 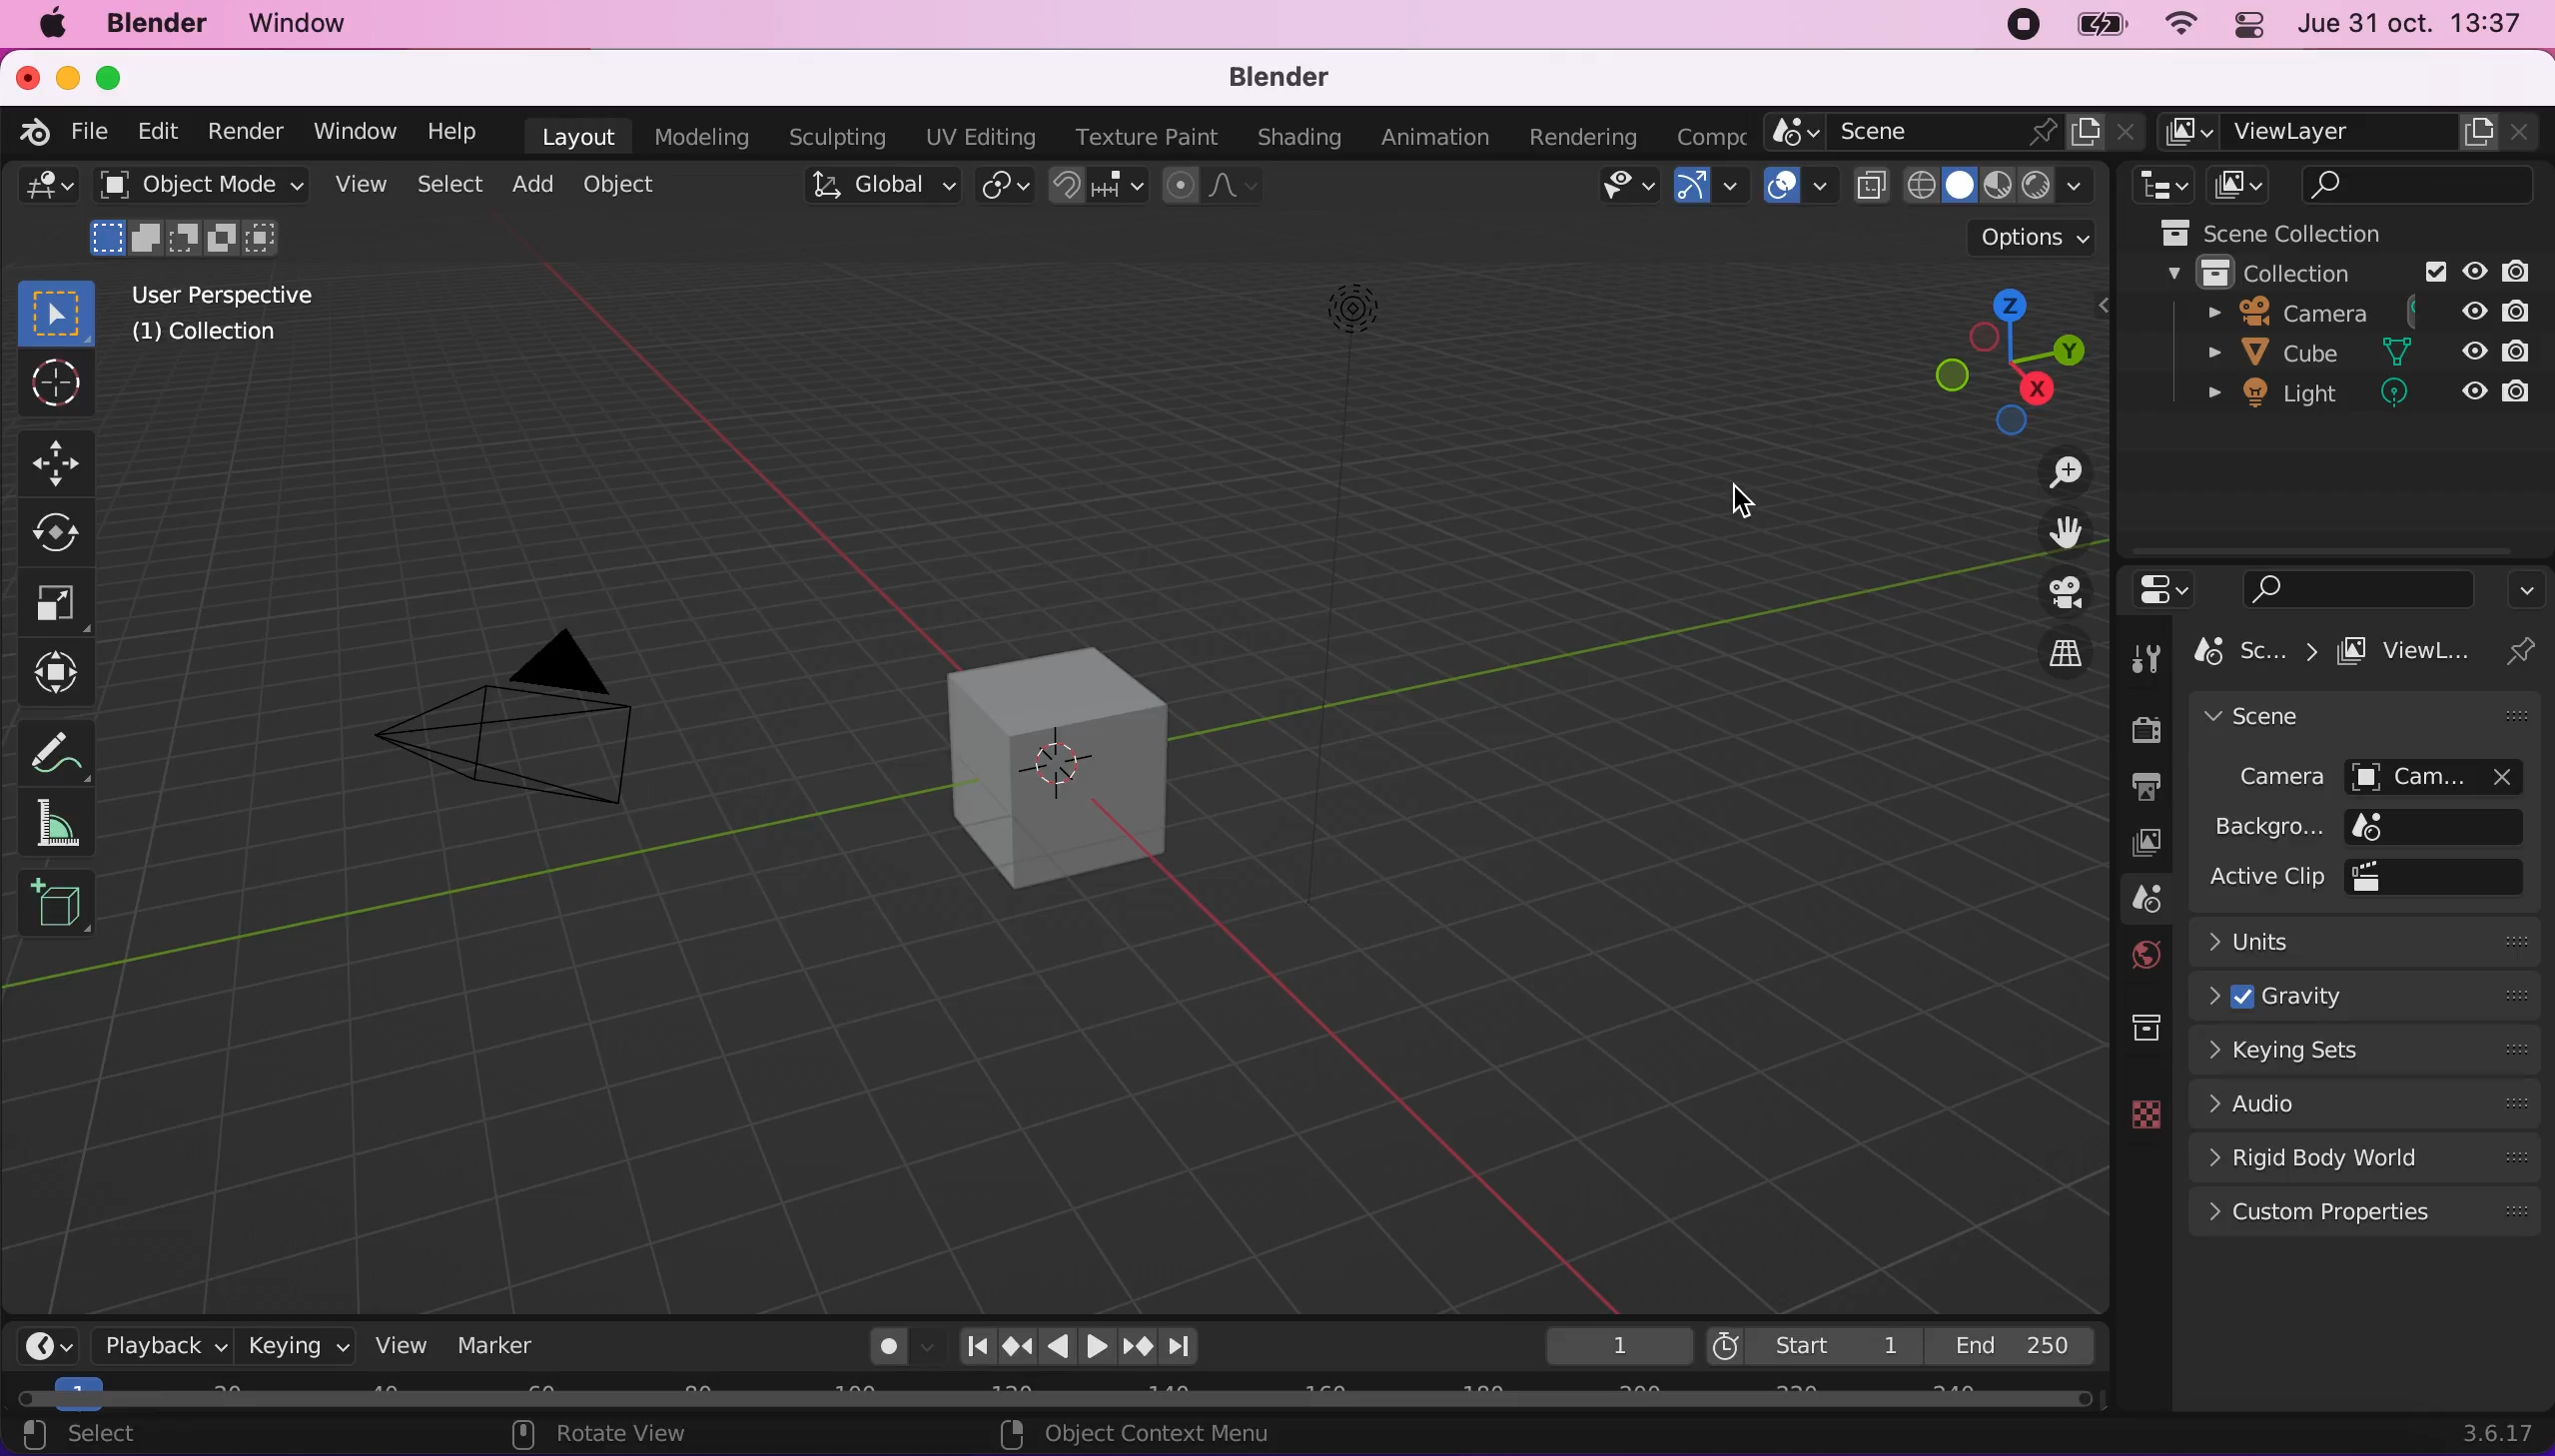 What do you see at coordinates (2010, 239) in the screenshot?
I see `options` at bounding box center [2010, 239].